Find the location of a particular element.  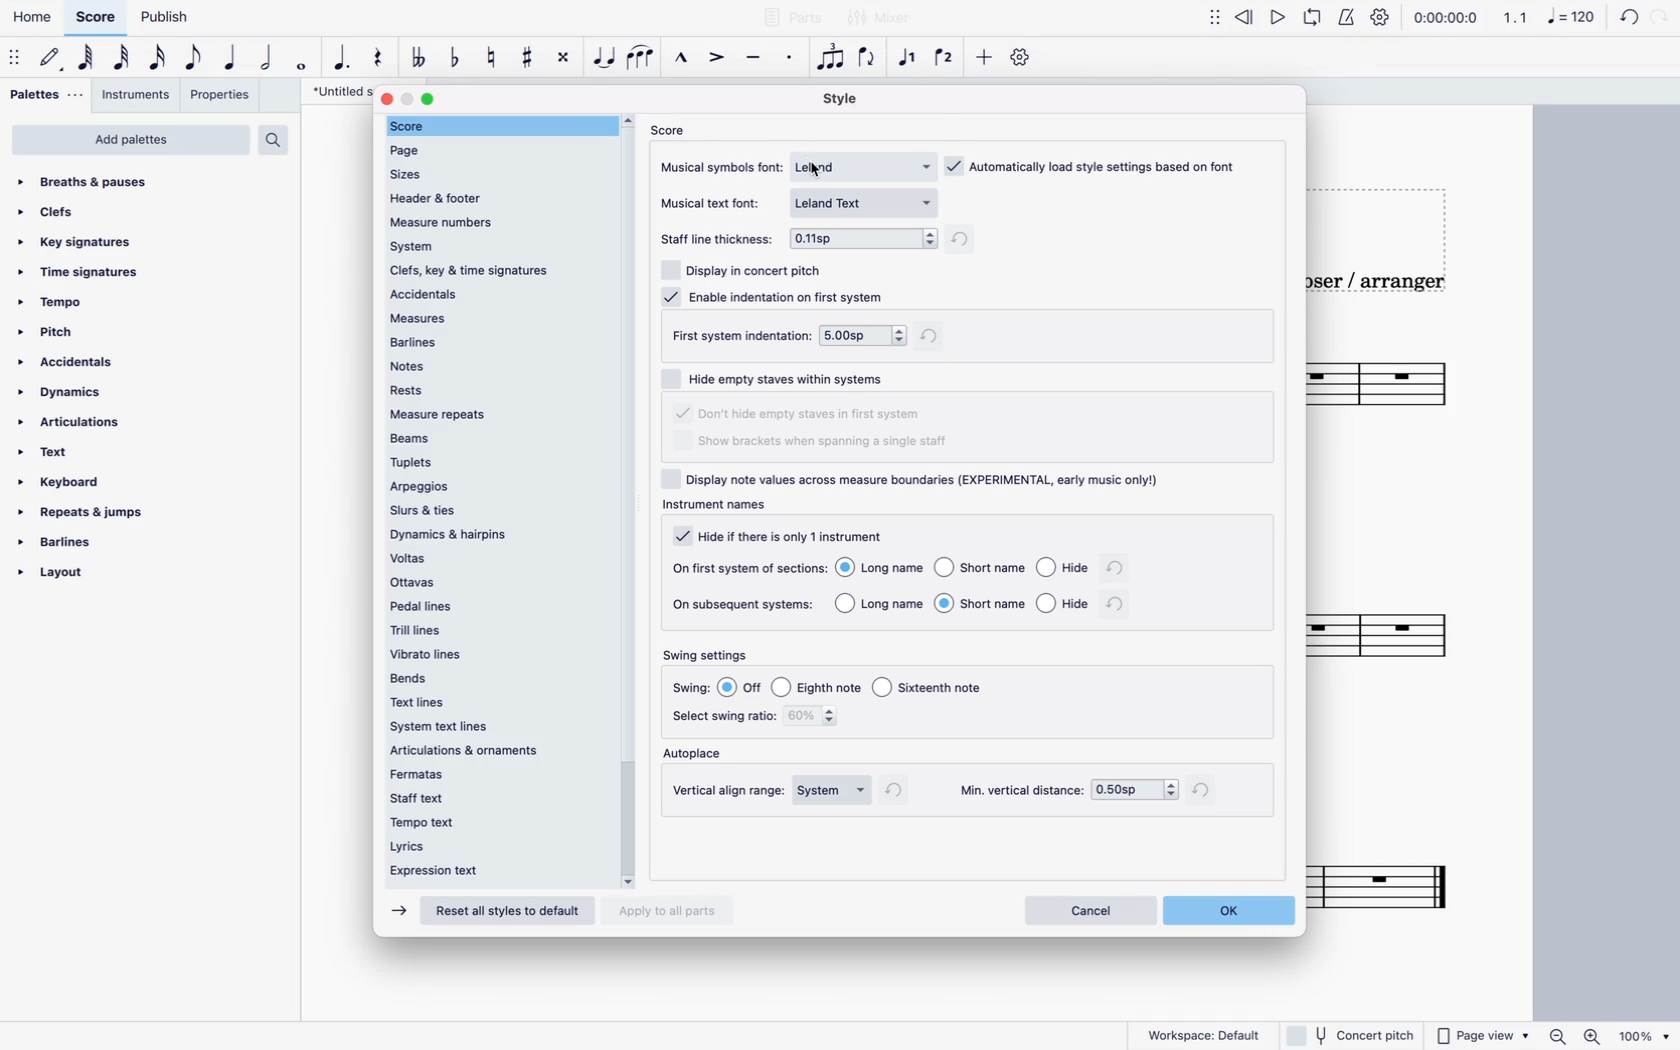

tuplets is located at coordinates (500, 462).